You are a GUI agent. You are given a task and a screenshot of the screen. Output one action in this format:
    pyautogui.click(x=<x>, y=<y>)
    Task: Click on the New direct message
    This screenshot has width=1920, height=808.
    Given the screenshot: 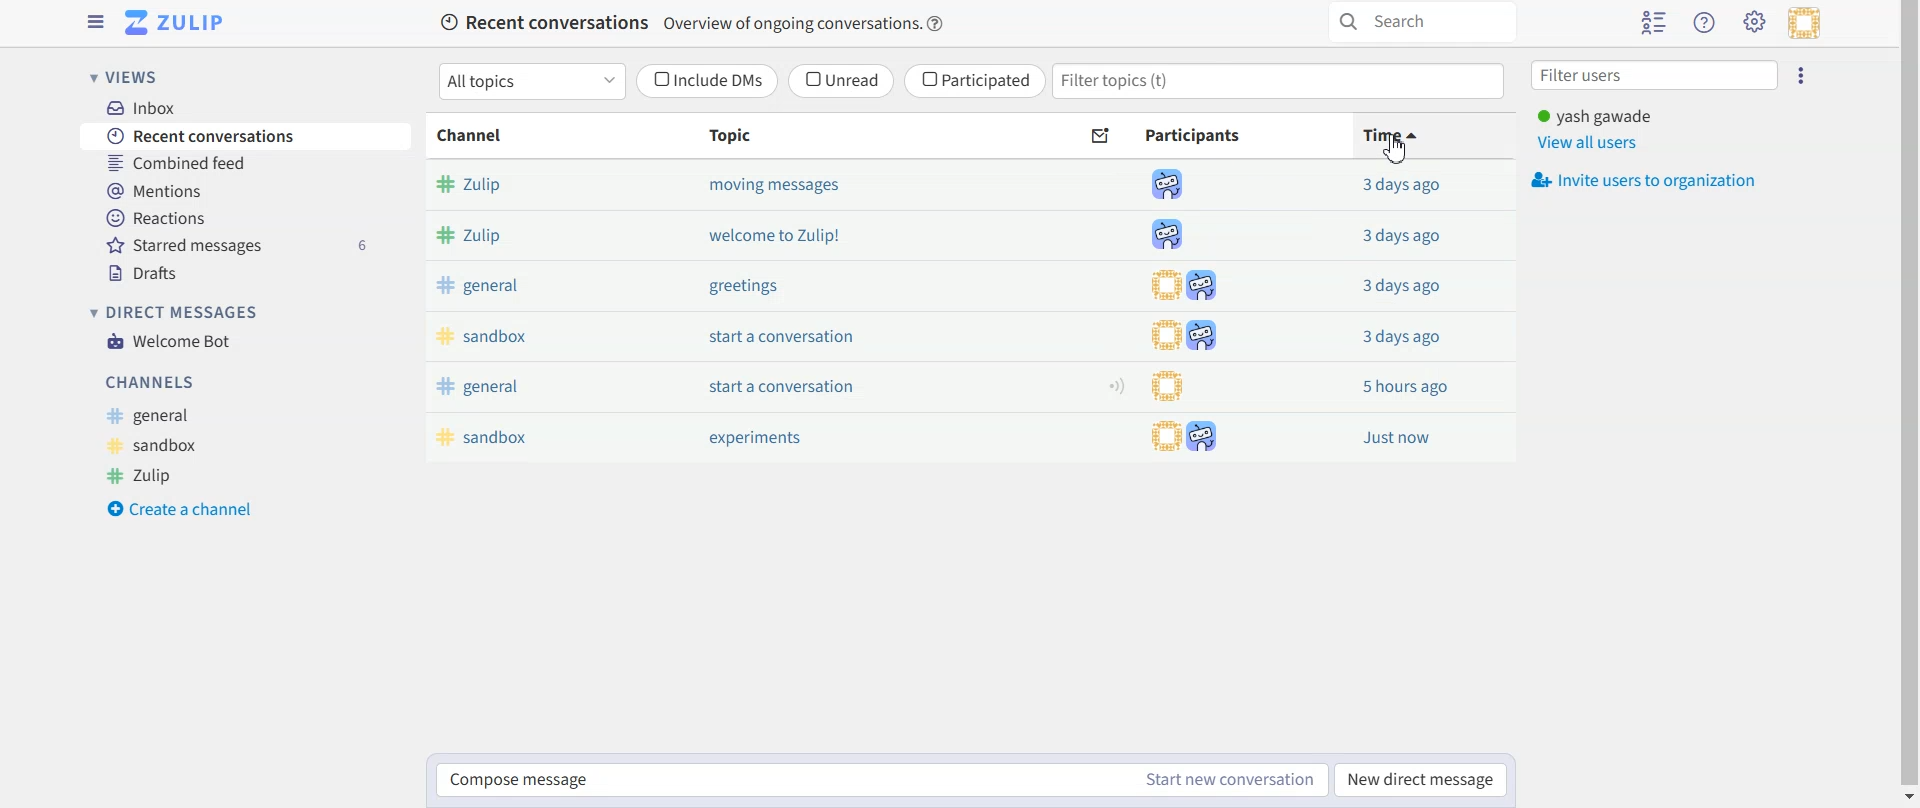 What is the action you would take?
    pyautogui.click(x=1423, y=780)
    